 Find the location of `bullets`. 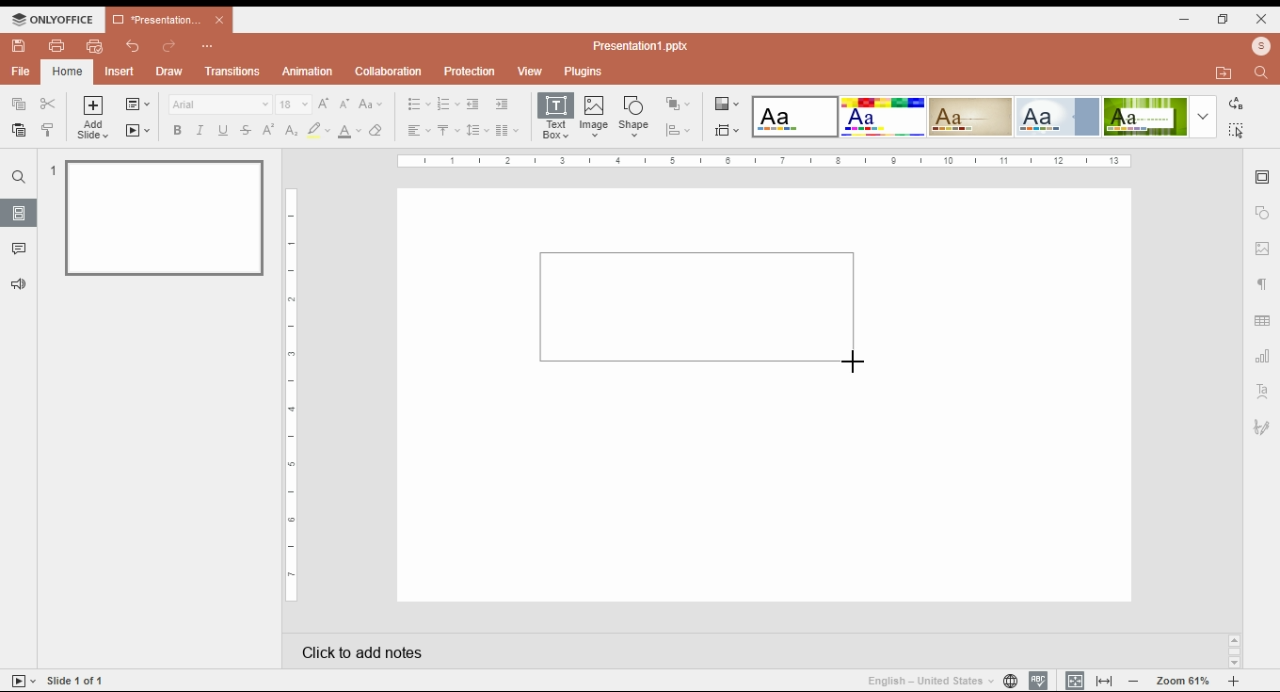

bullets is located at coordinates (418, 103).